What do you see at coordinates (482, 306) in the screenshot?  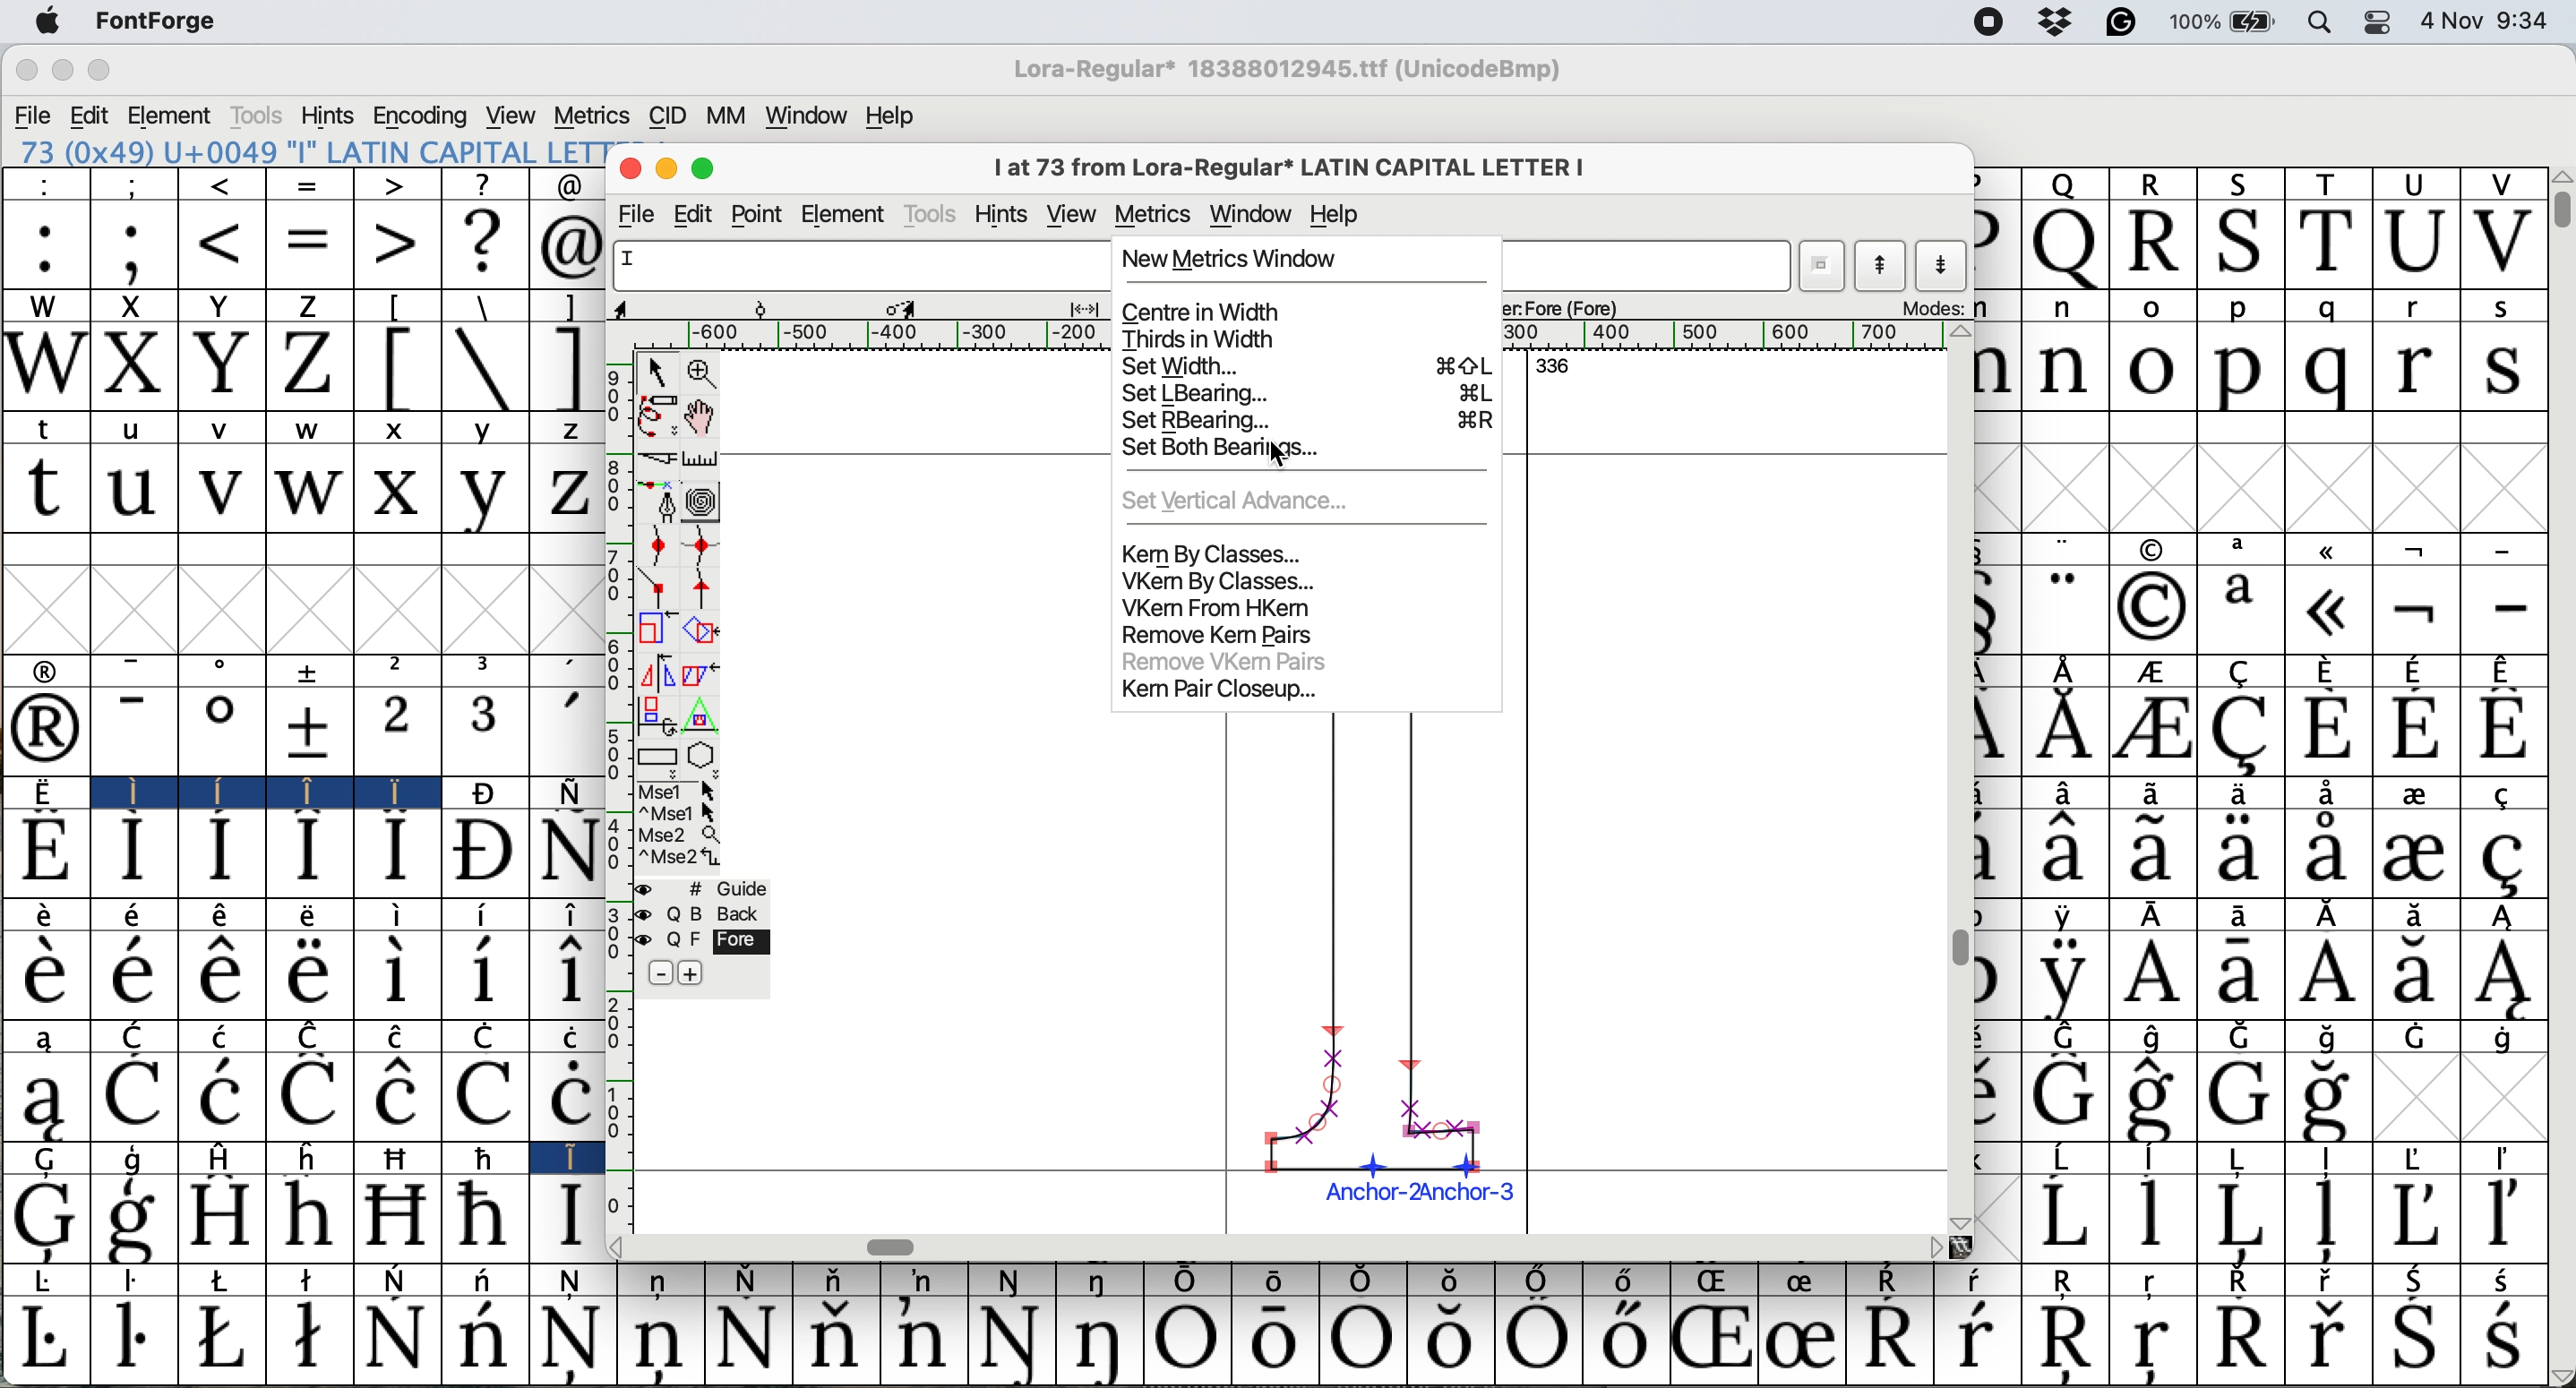 I see `\` at bounding box center [482, 306].